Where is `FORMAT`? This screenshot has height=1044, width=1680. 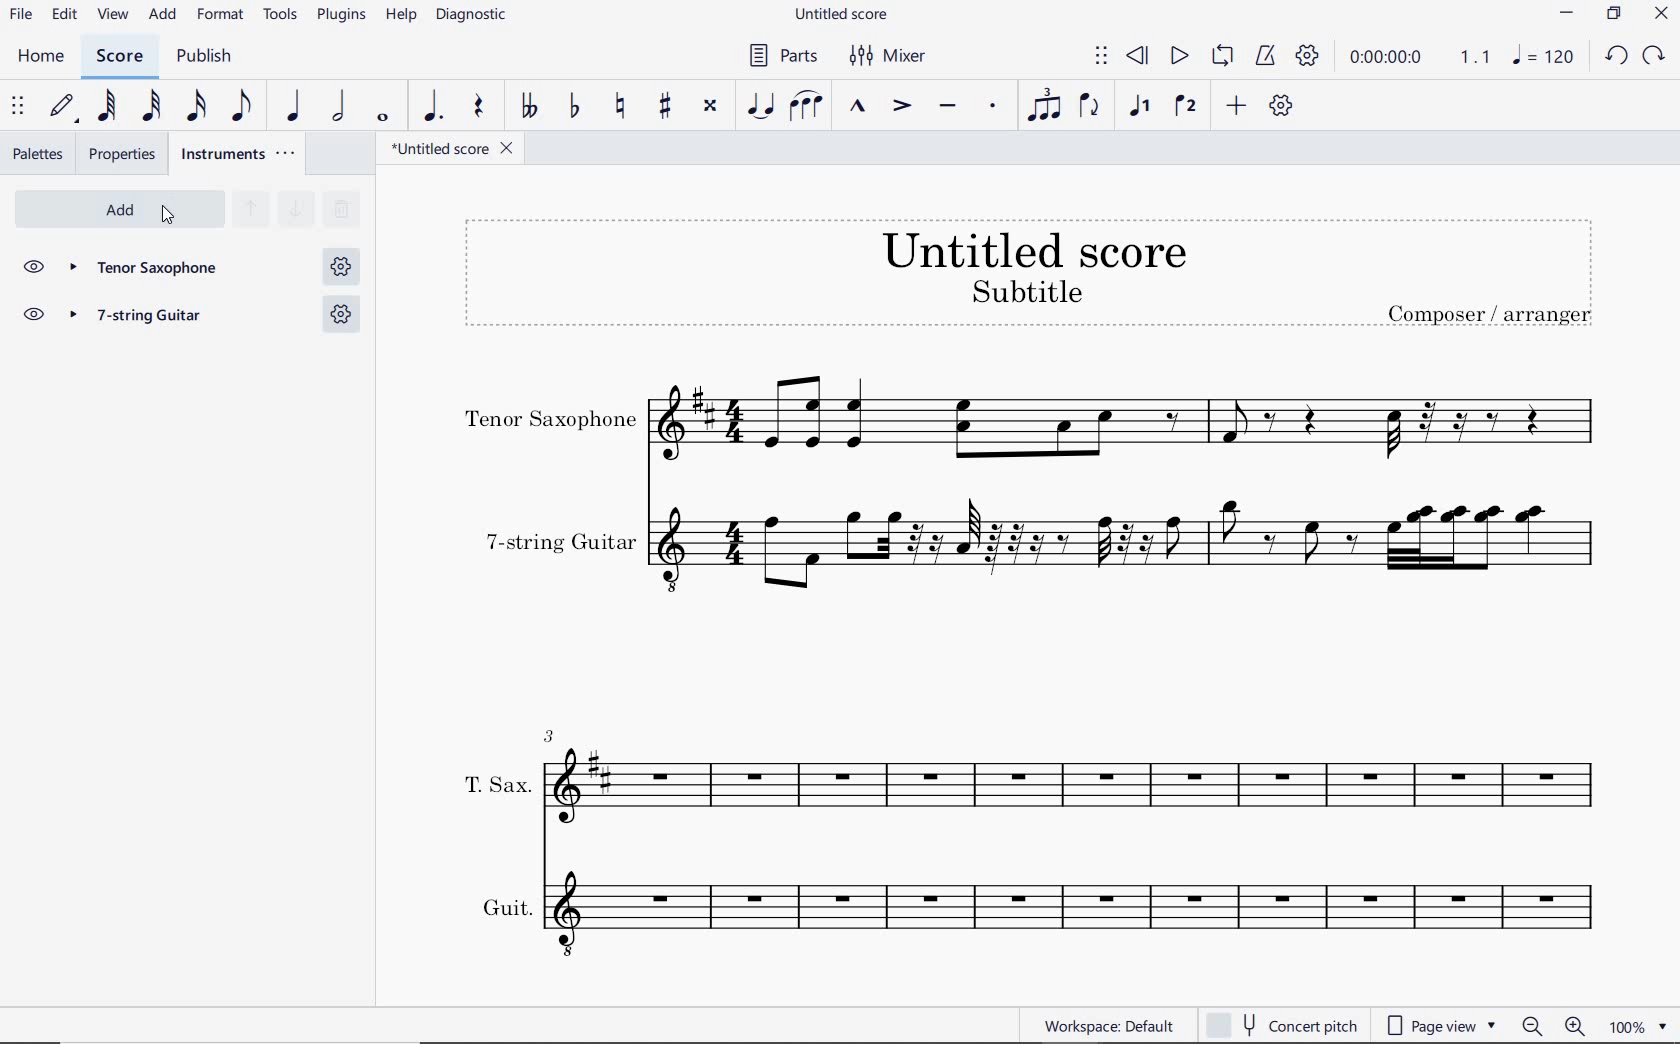 FORMAT is located at coordinates (223, 15).